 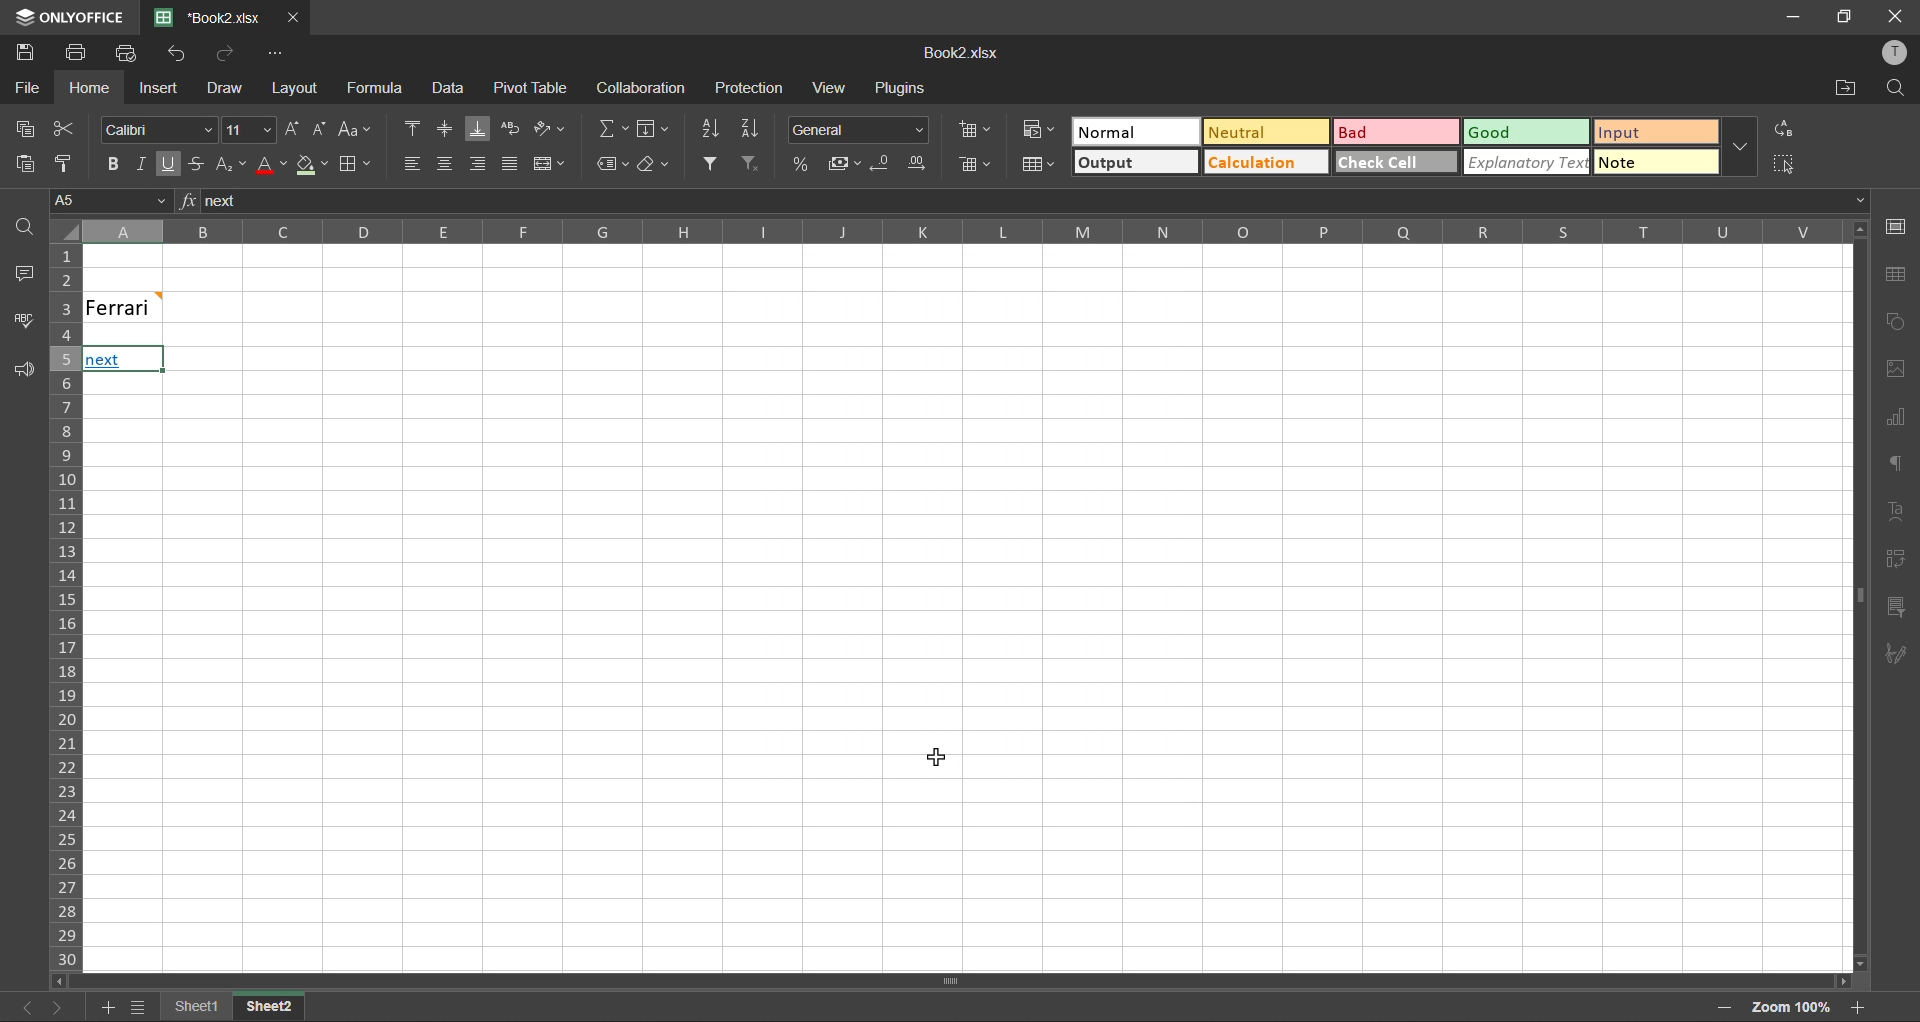 I want to click on close tab, so click(x=296, y=16).